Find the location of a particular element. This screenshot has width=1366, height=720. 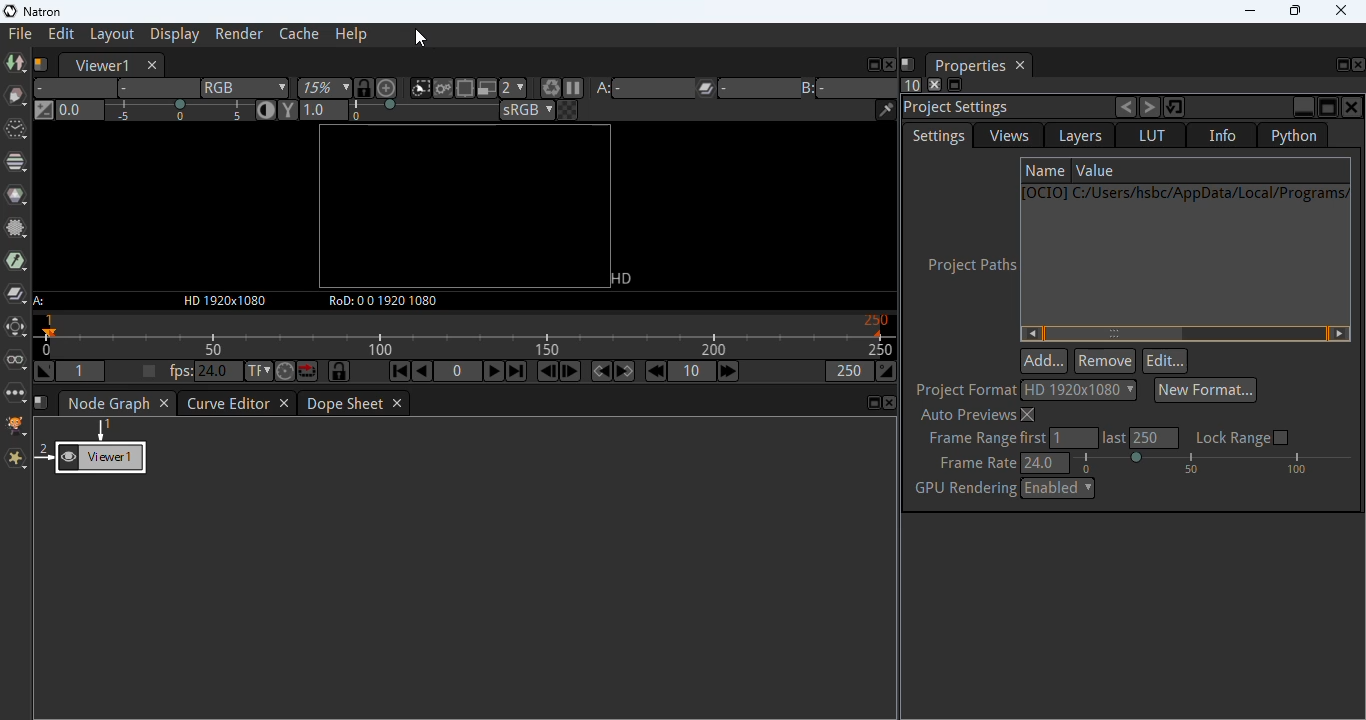

previous keyframe is located at coordinates (601, 371).